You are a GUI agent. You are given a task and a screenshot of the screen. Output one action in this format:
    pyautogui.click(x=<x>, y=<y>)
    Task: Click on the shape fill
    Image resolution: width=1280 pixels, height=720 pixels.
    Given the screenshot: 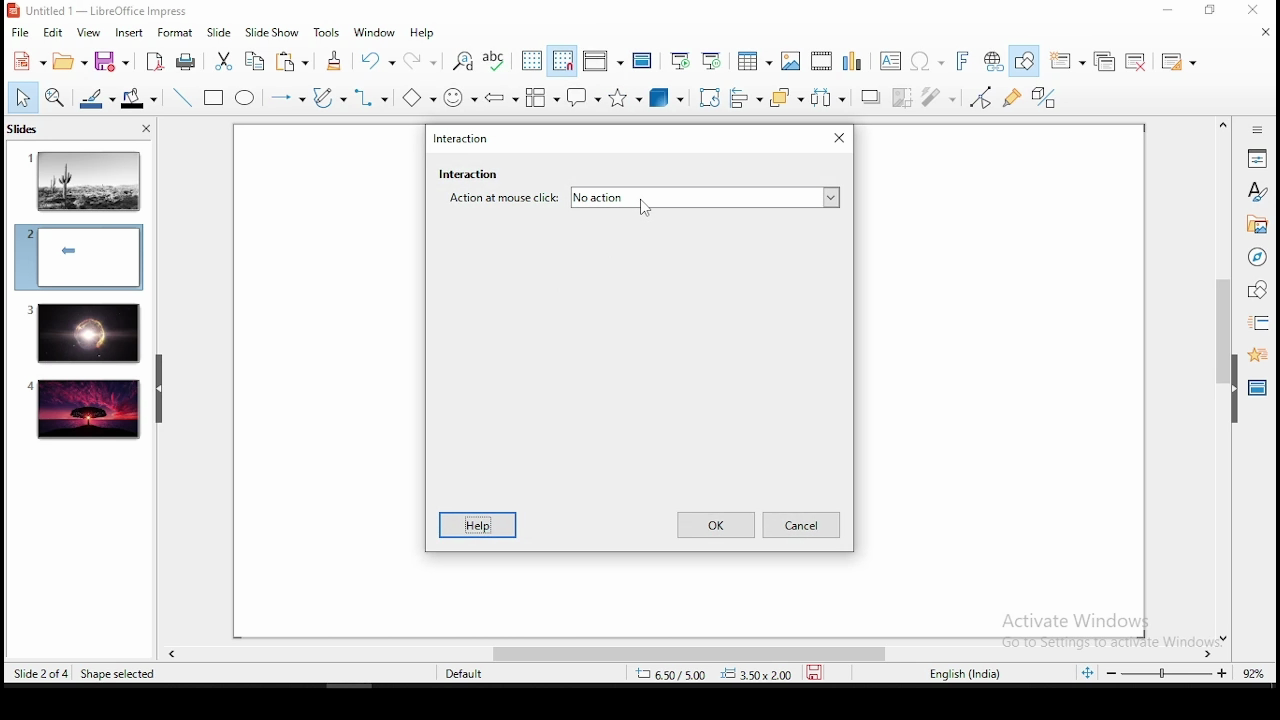 What is the action you would take?
    pyautogui.click(x=138, y=100)
    